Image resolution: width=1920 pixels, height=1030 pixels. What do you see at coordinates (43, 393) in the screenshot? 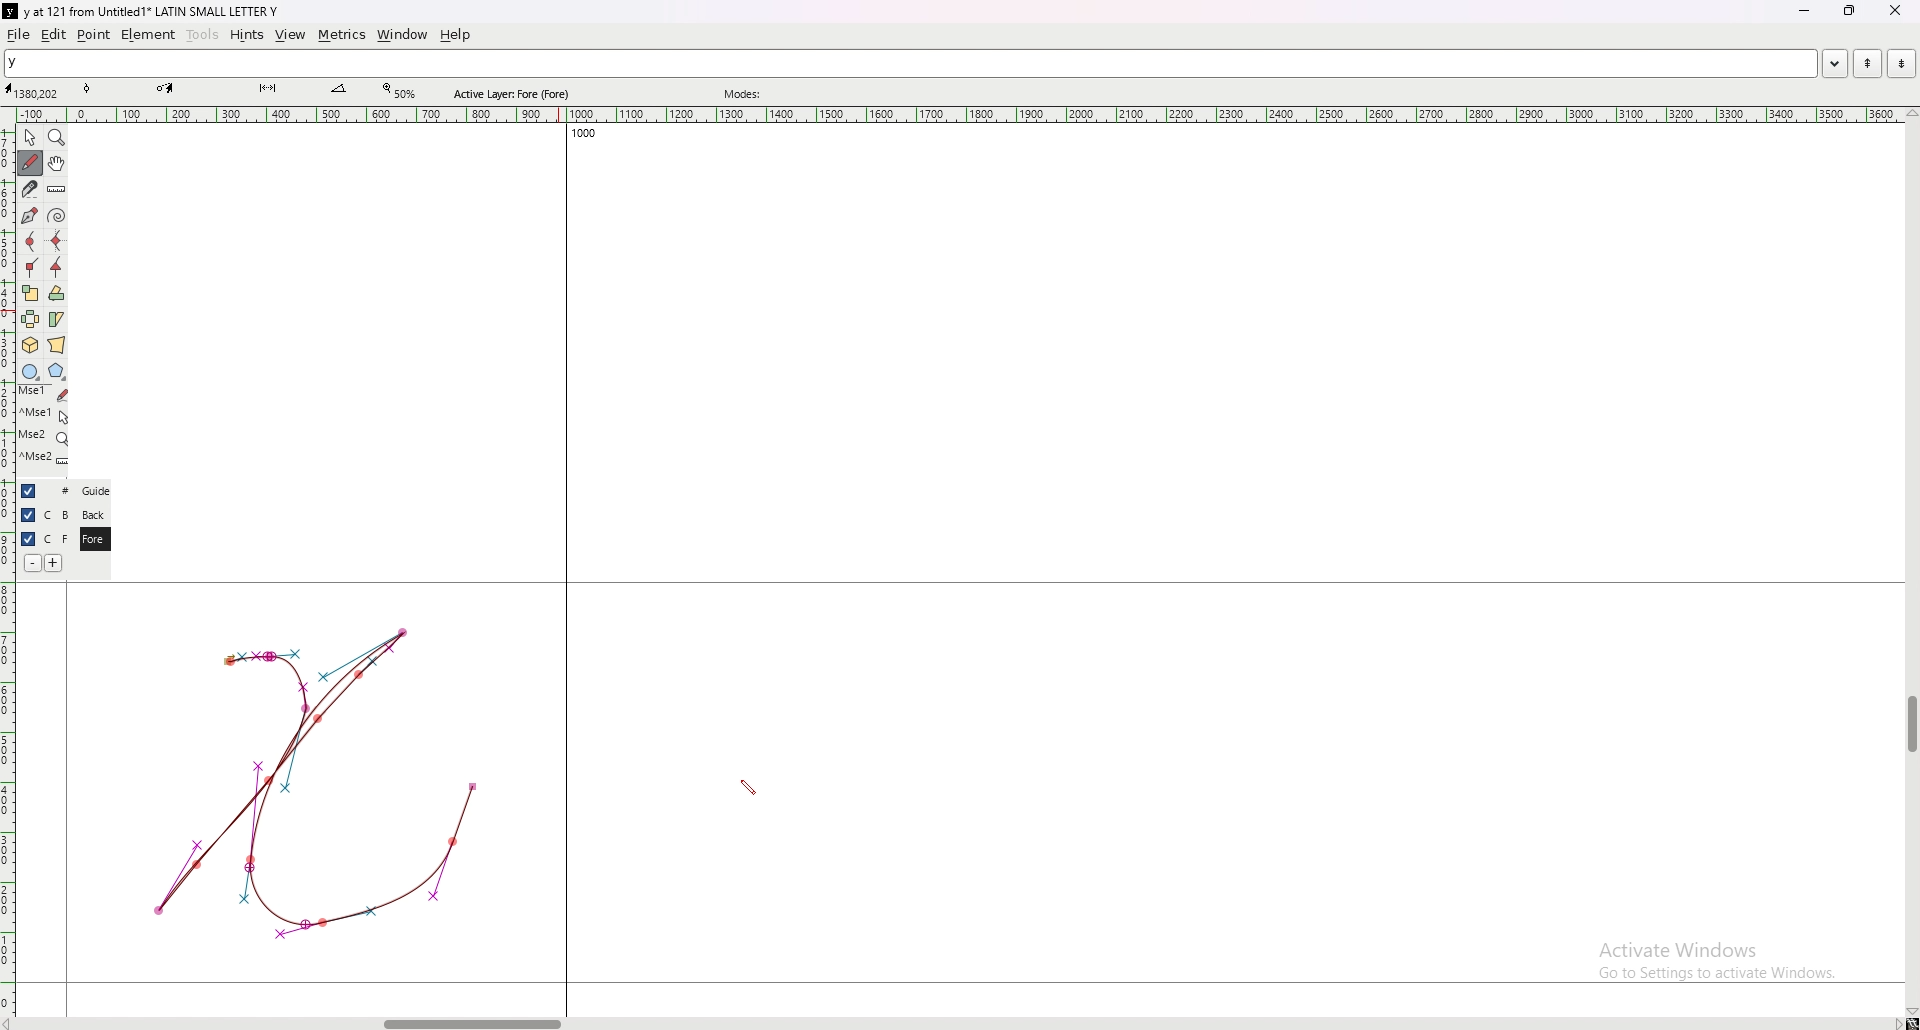
I see `mse 1` at bounding box center [43, 393].